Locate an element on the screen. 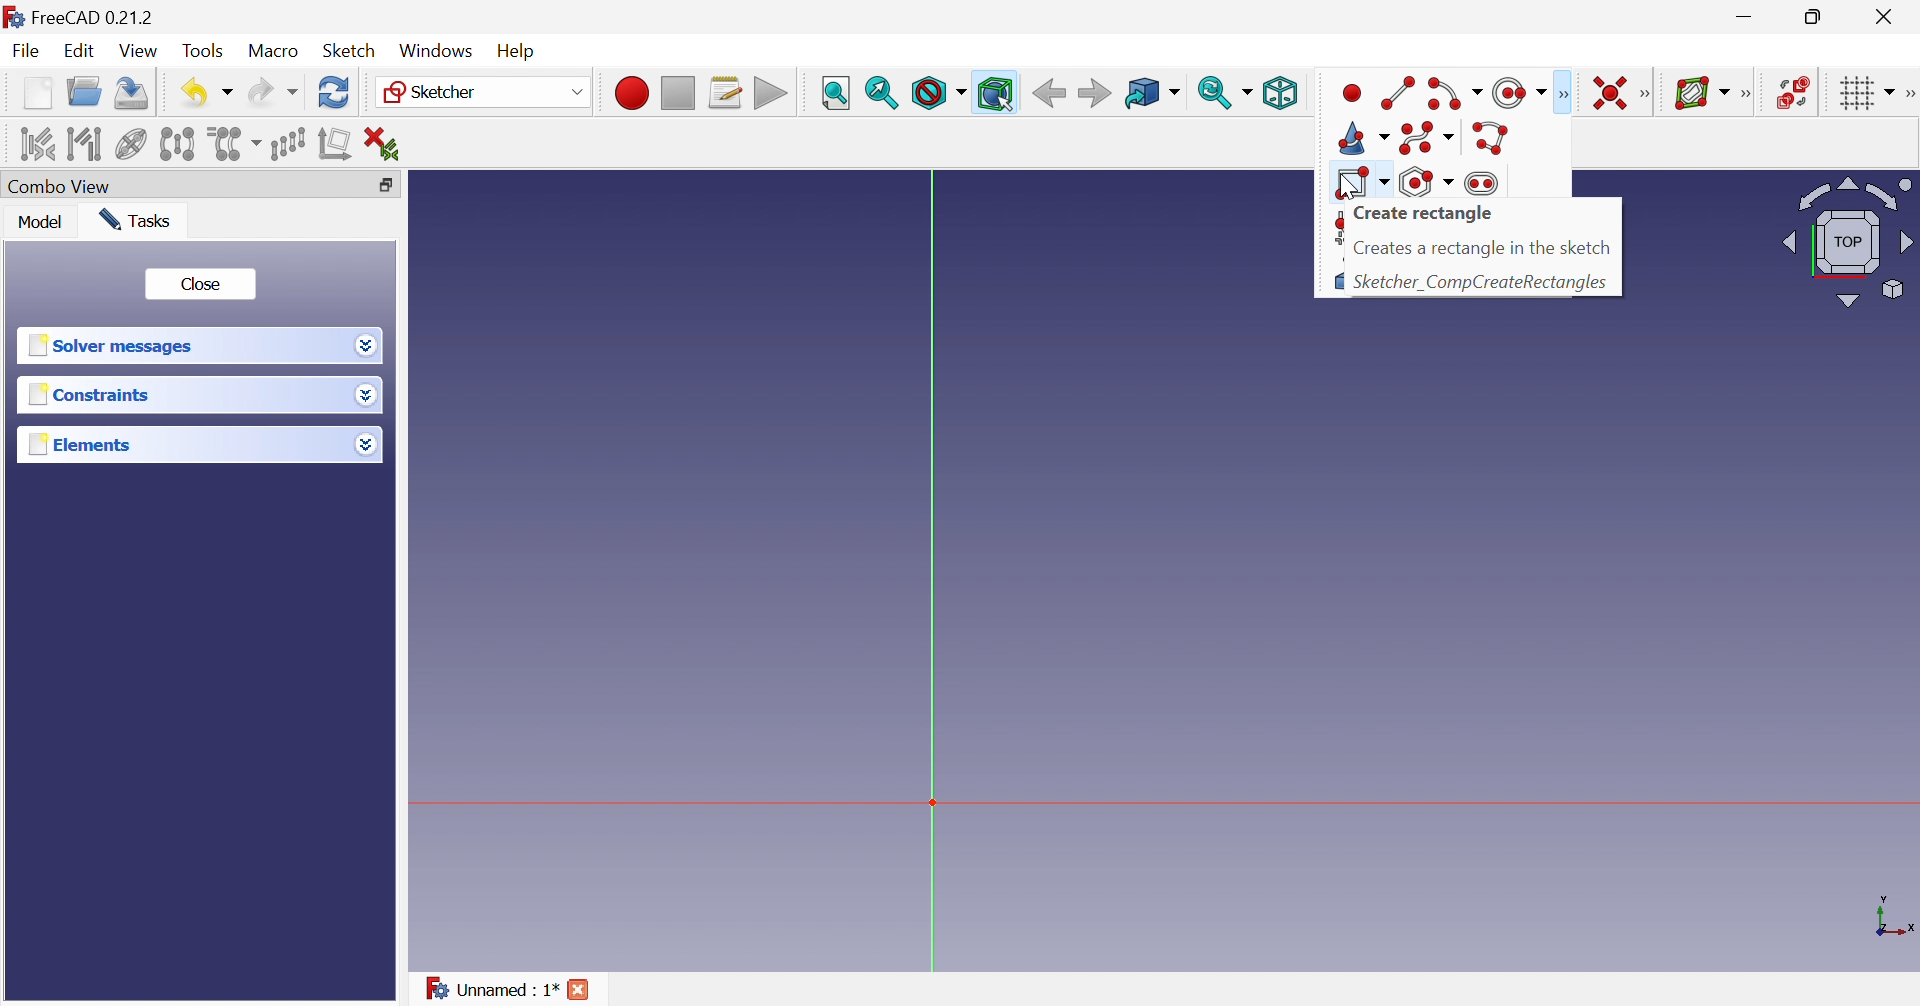  Show/hide internal geometry is located at coordinates (131, 144).